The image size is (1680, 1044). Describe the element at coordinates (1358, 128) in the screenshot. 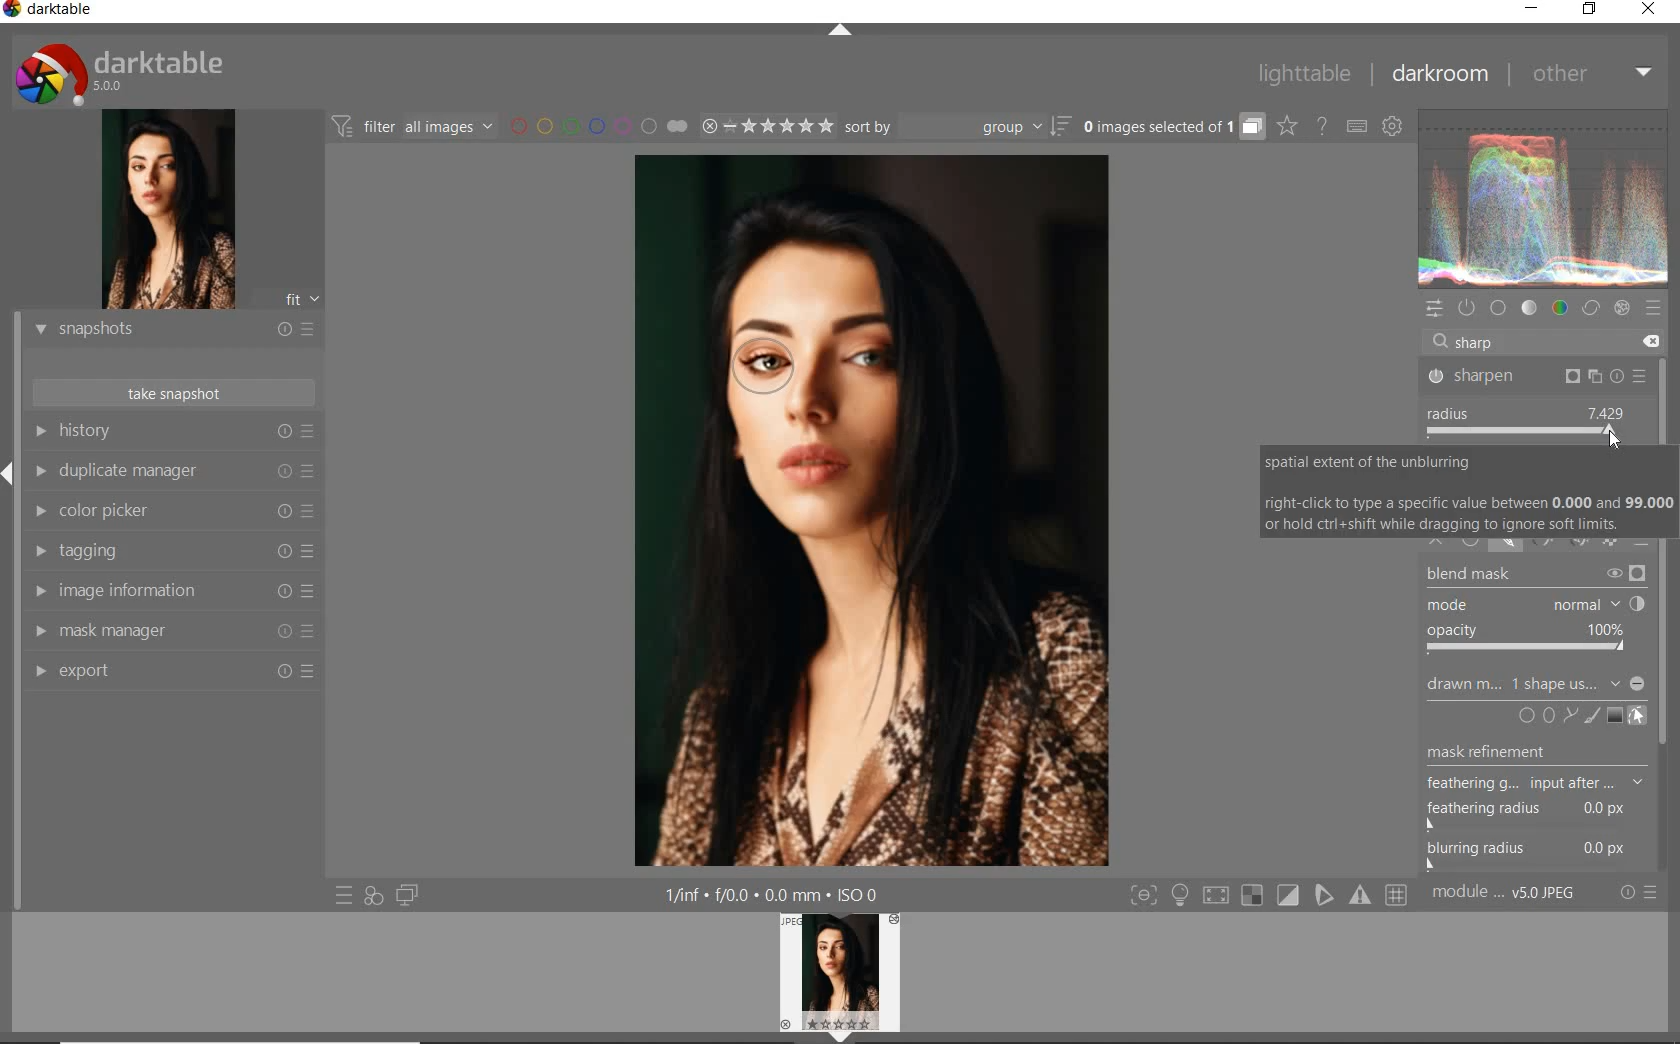

I see `set keyboard shortcuts` at that location.